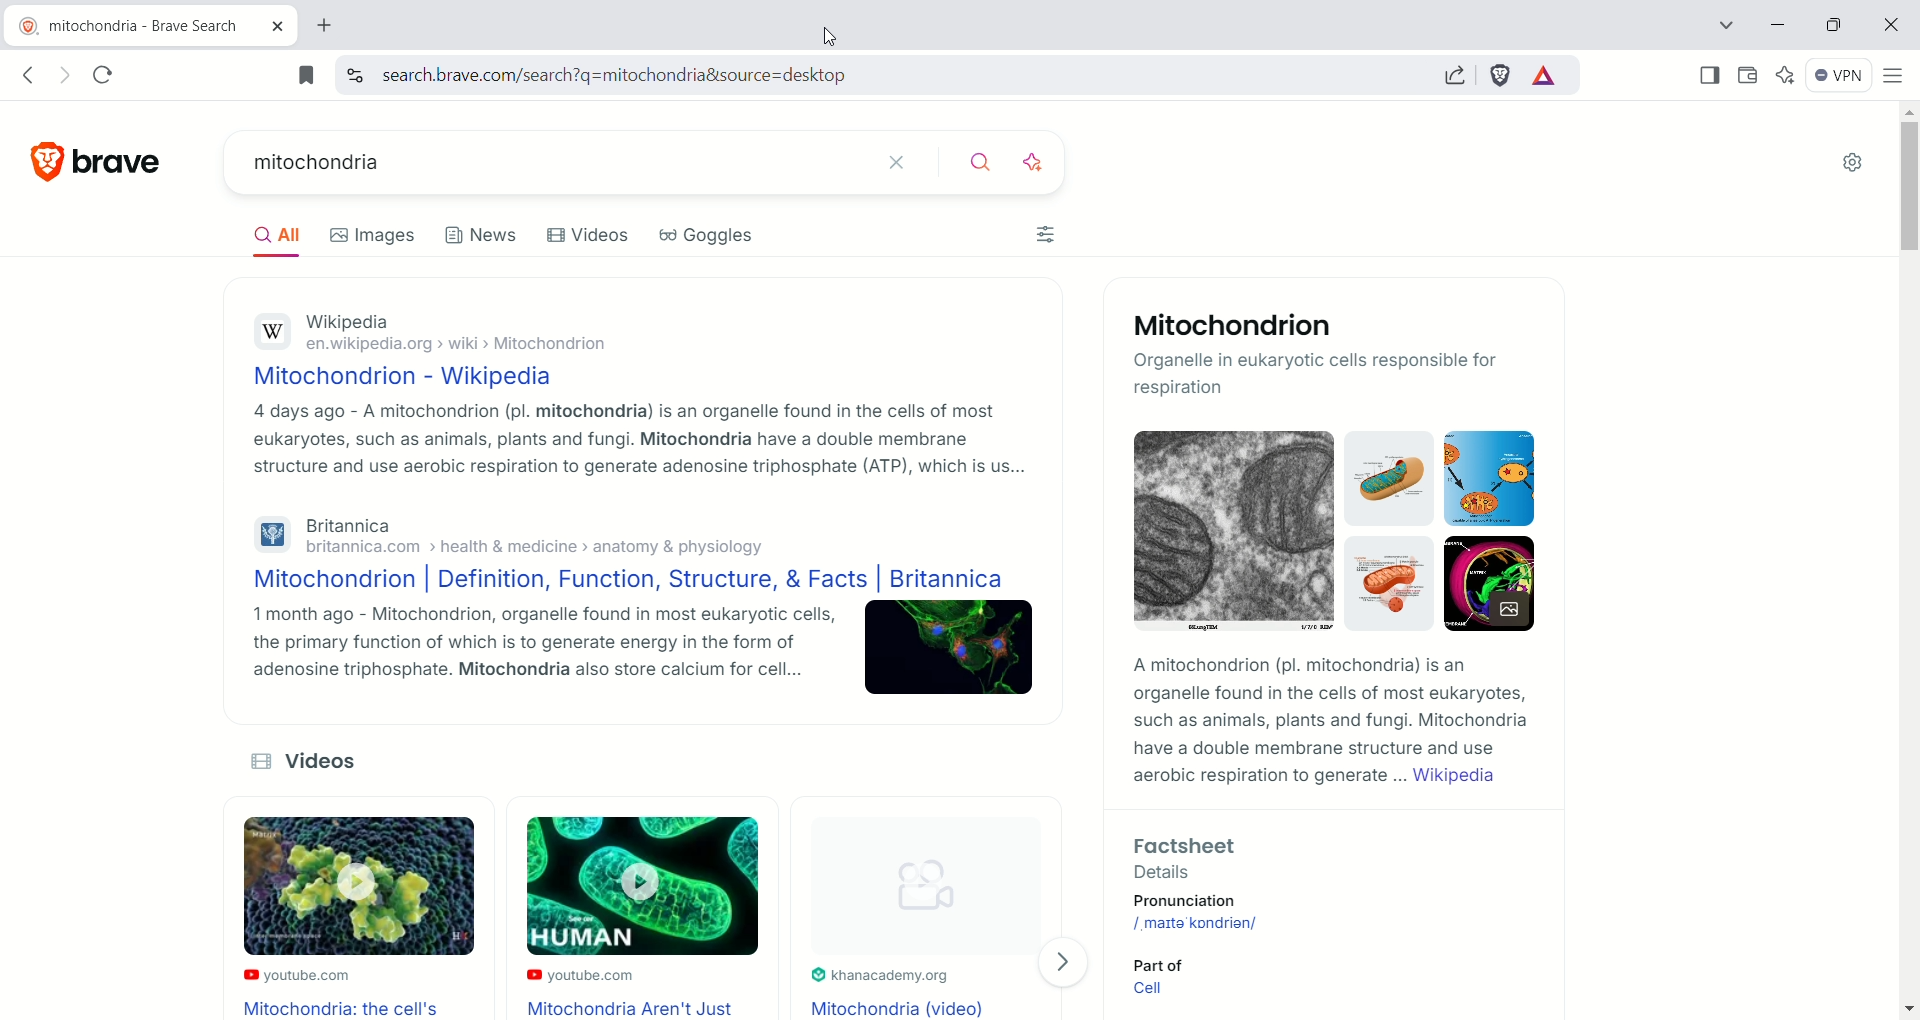 The image size is (1920, 1020). What do you see at coordinates (1718, 28) in the screenshot?
I see `search tab` at bounding box center [1718, 28].